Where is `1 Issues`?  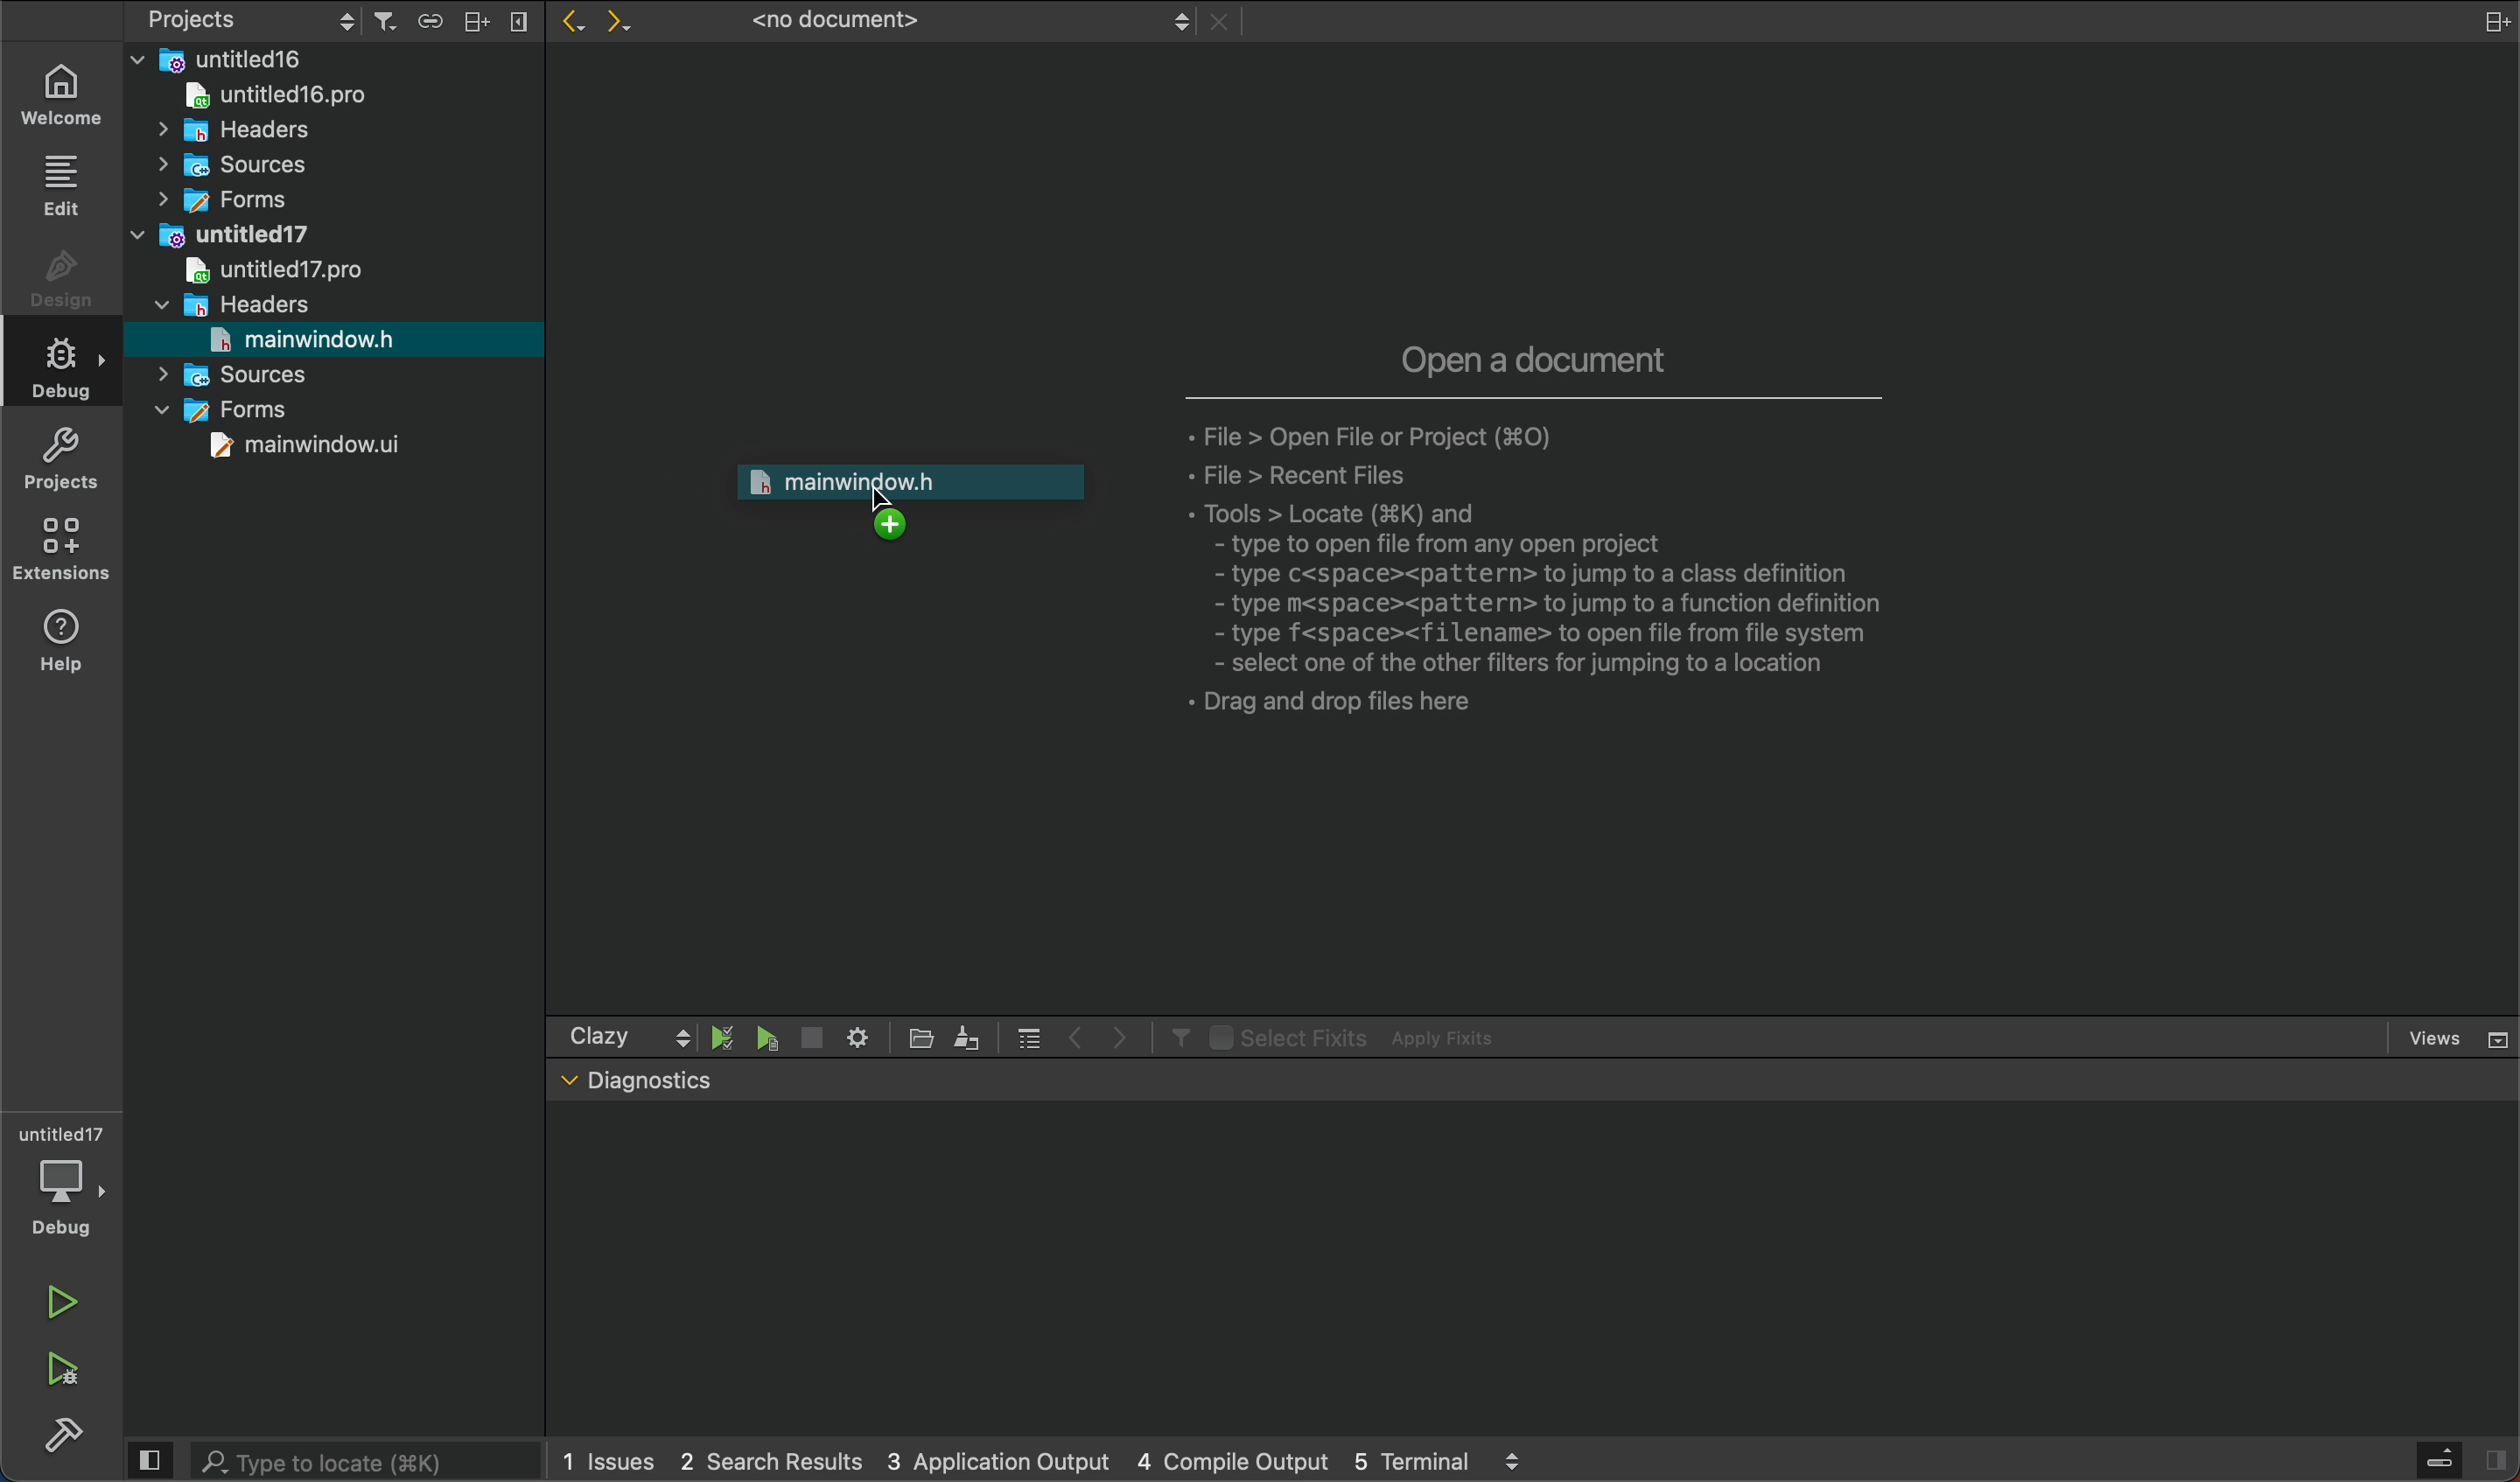
1 Issues is located at coordinates (603, 1461).